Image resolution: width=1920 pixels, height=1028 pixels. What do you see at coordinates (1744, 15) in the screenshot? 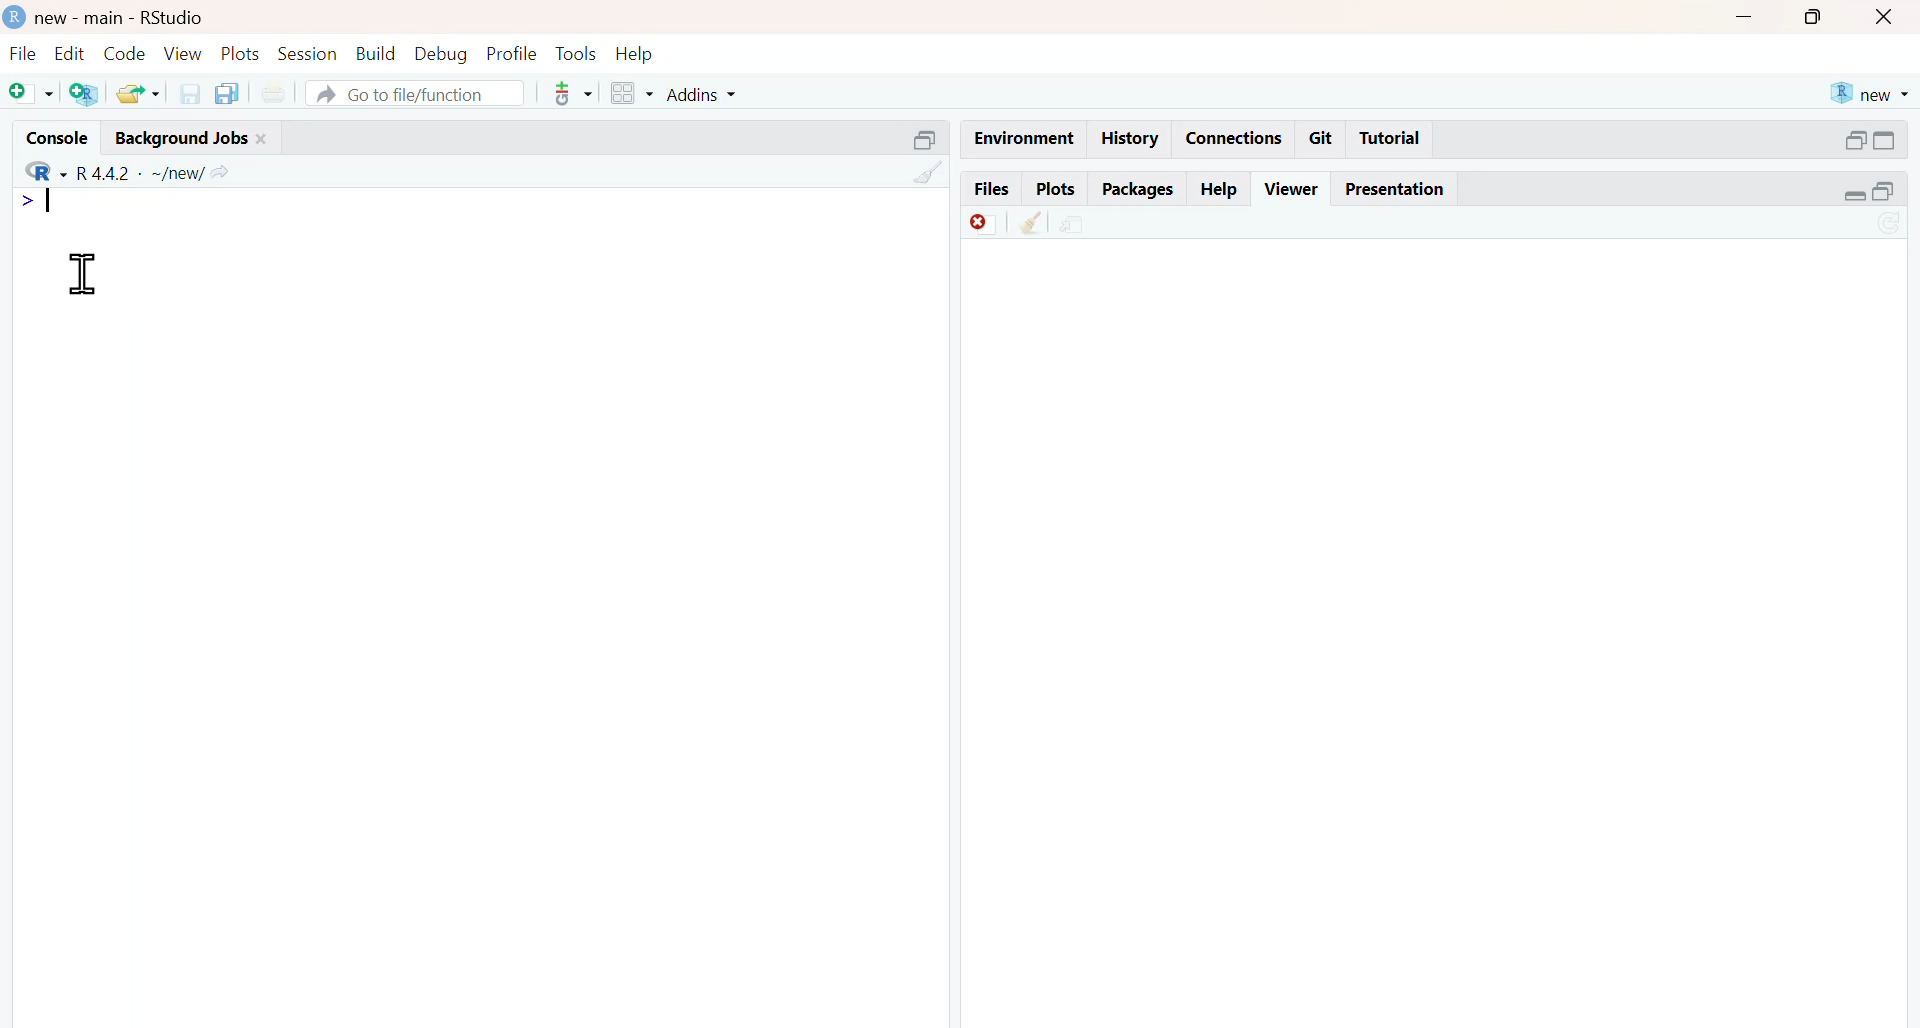
I see `Minimise` at bounding box center [1744, 15].